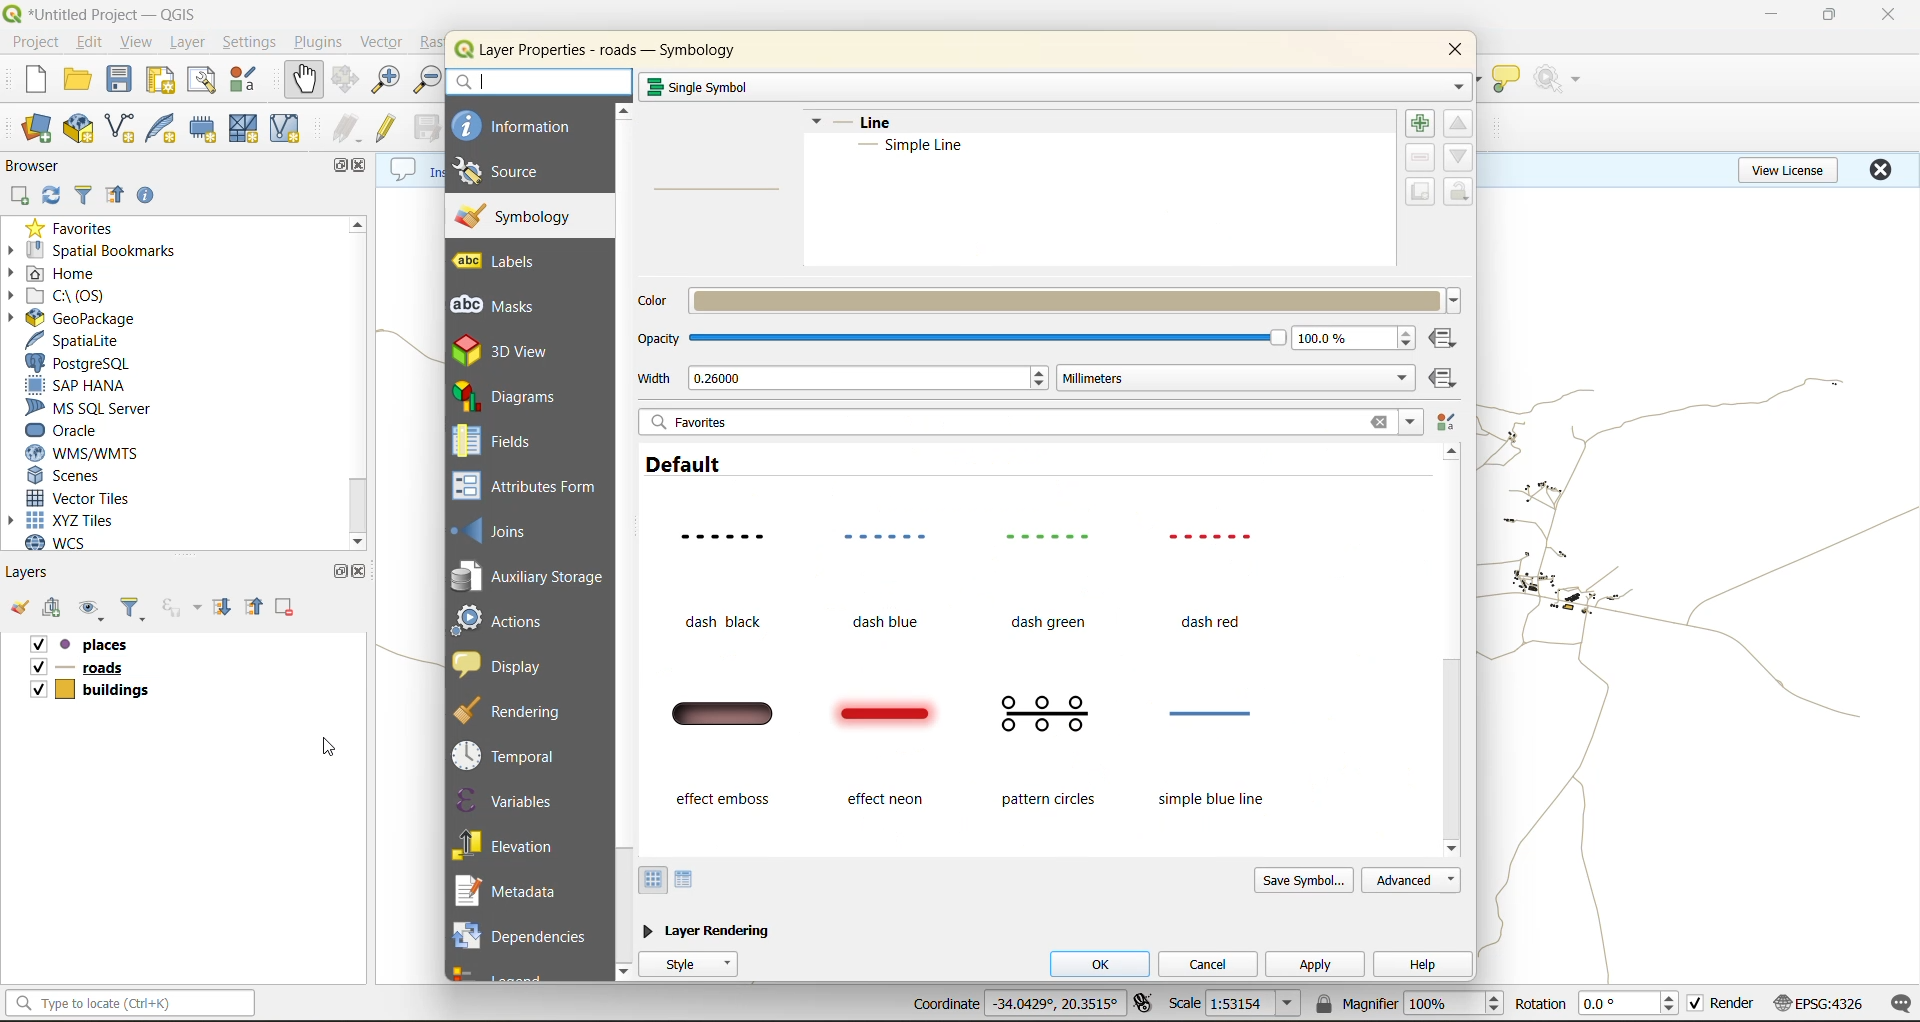 The width and height of the screenshot is (1920, 1022). Describe the element at coordinates (360, 168) in the screenshot. I see `close` at that location.